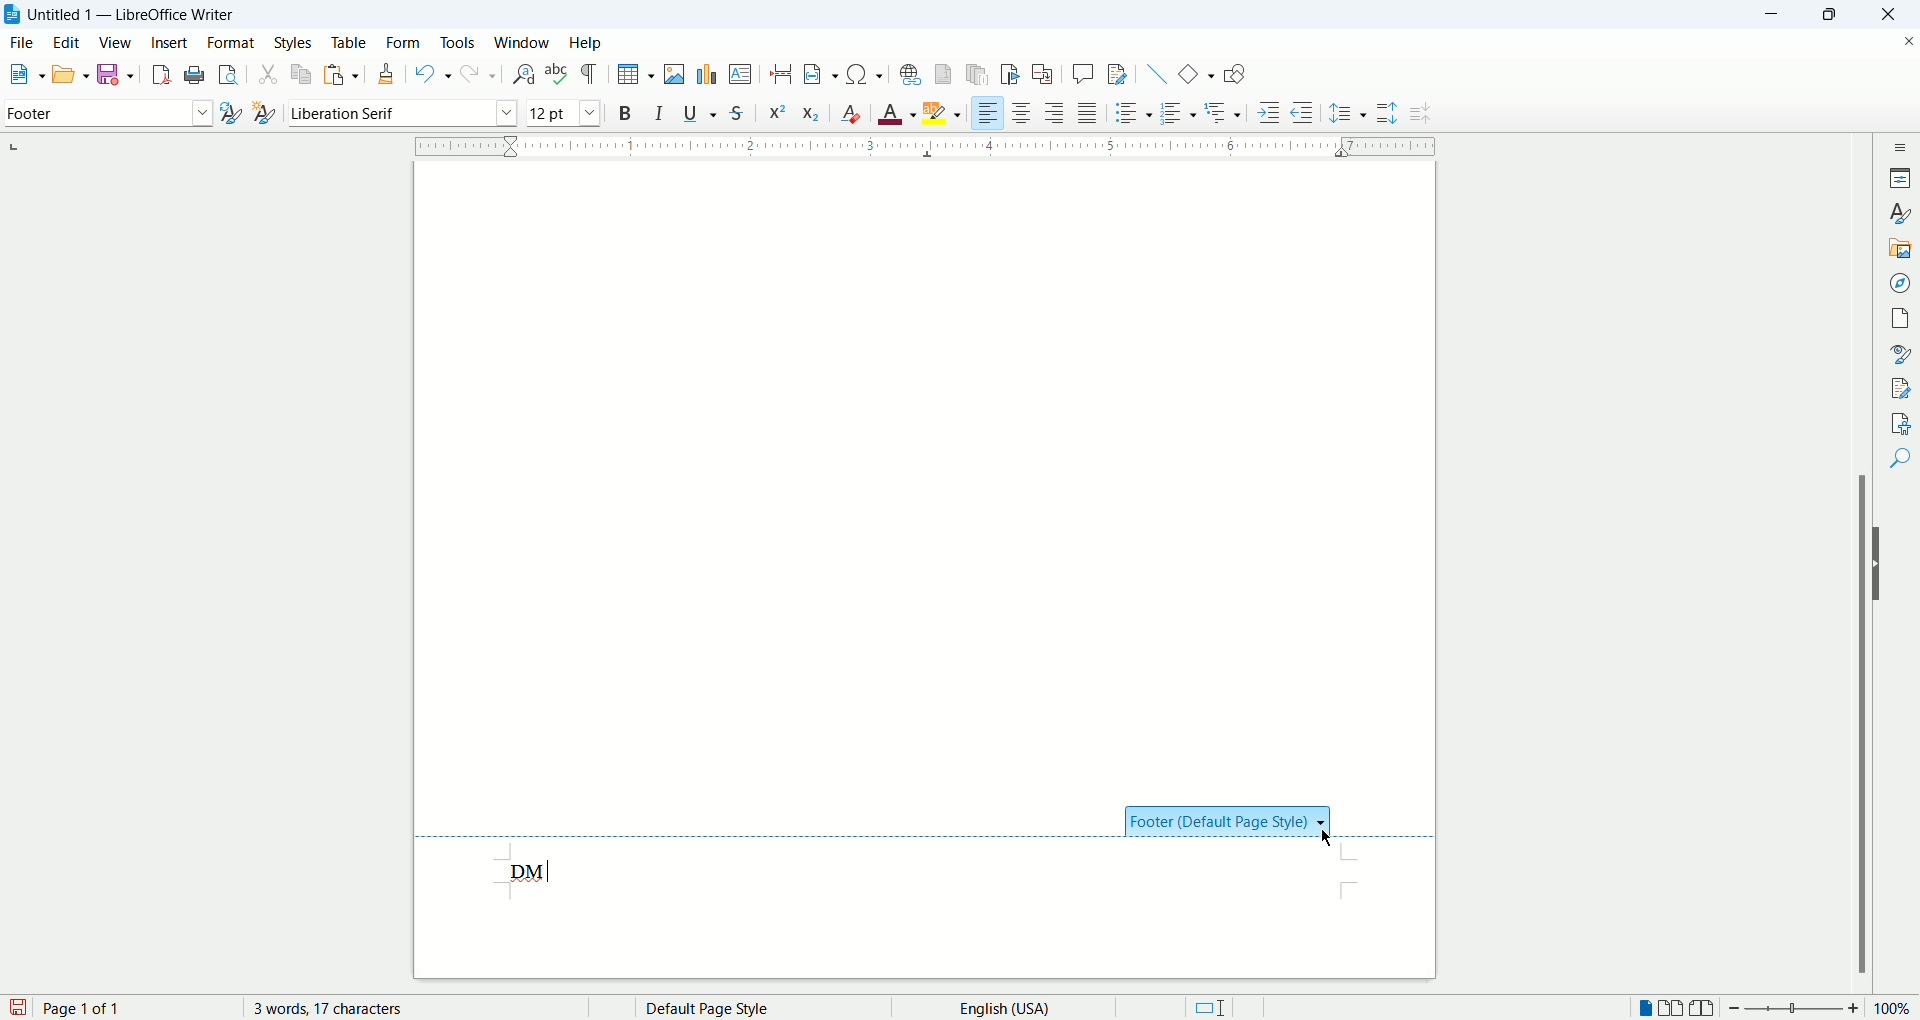 The width and height of the screenshot is (1920, 1020). Describe the element at coordinates (910, 74) in the screenshot. I see `hyperlink` at that location.